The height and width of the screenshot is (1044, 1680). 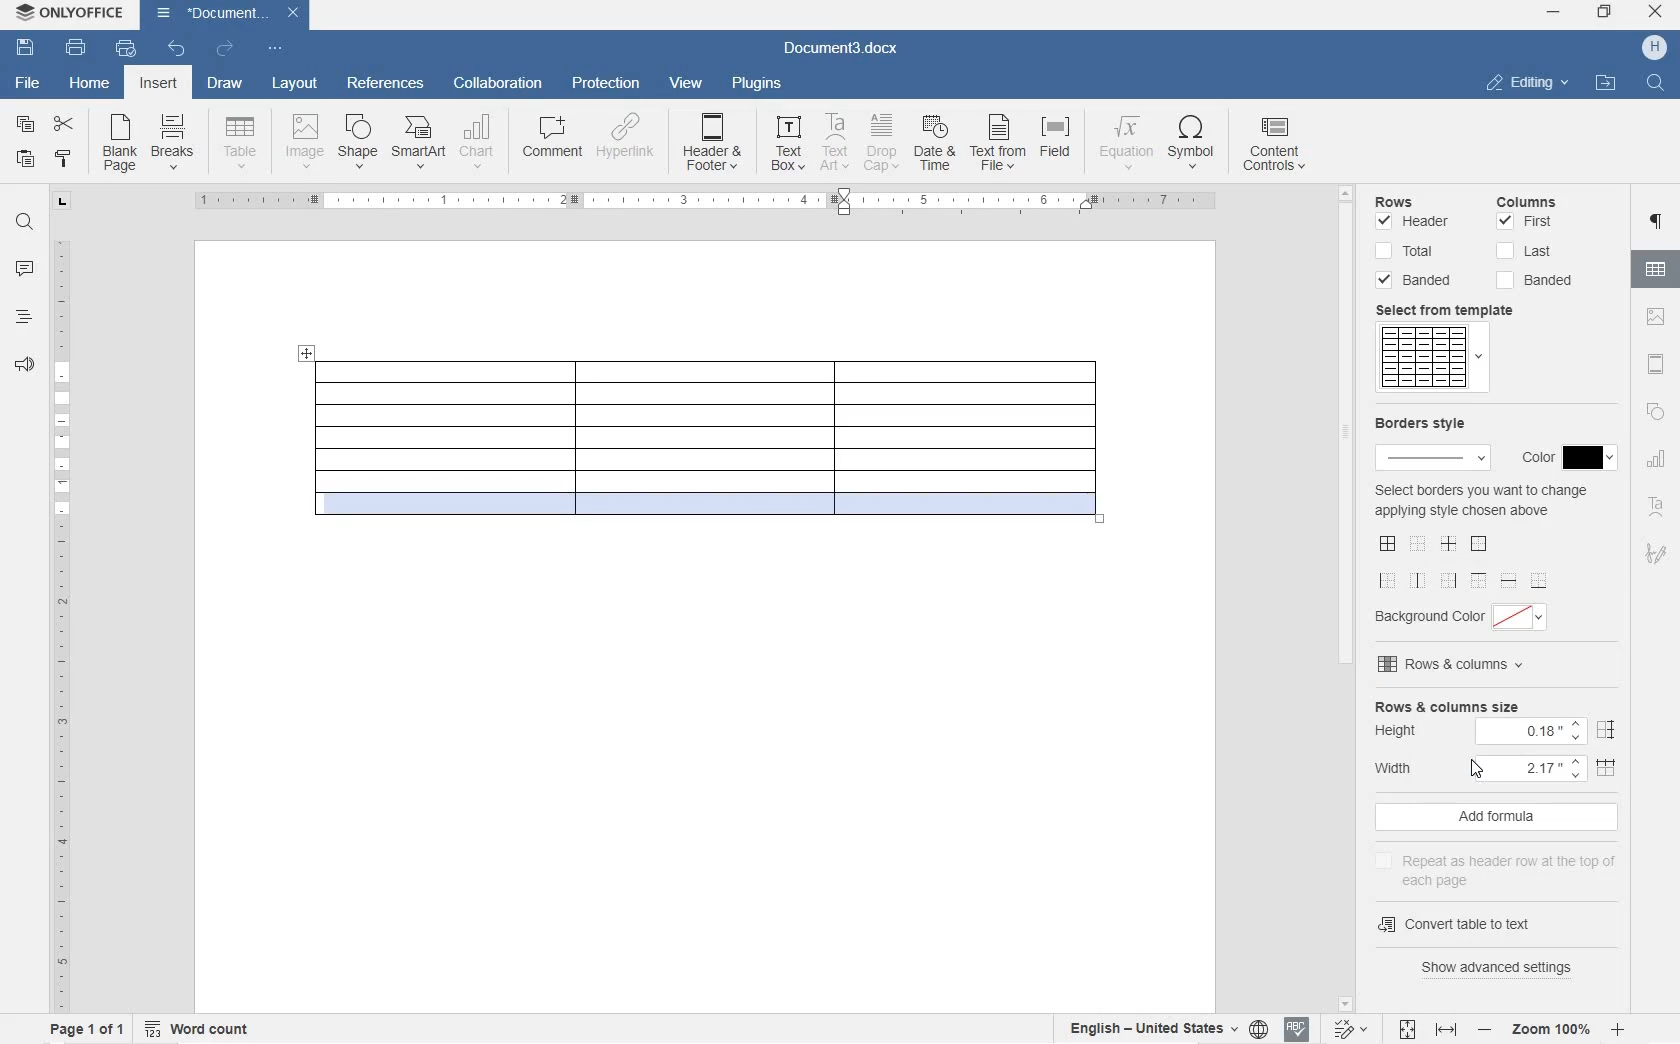 What do you see at coordinates (1525, 222) in the screenshot?
I see `First` at bounding box center [1525, 222].